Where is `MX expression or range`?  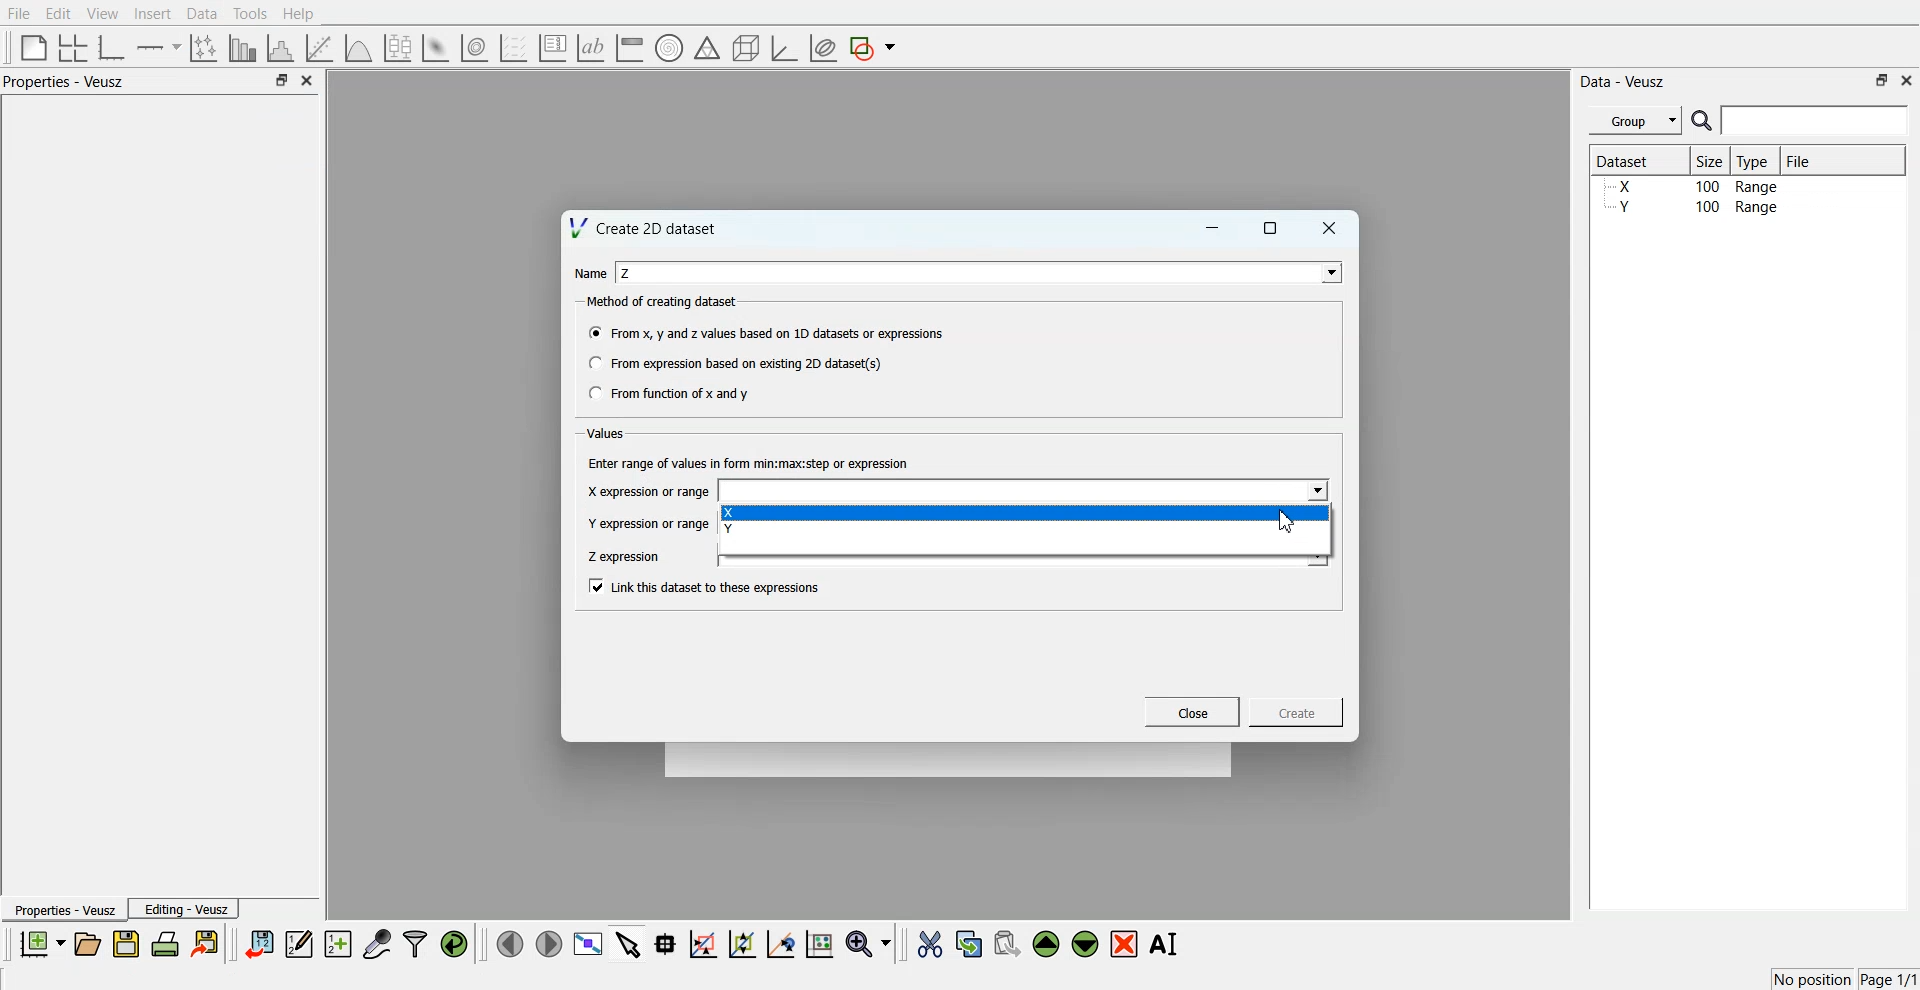
MX expression or range is located at coordinates (648, 491).